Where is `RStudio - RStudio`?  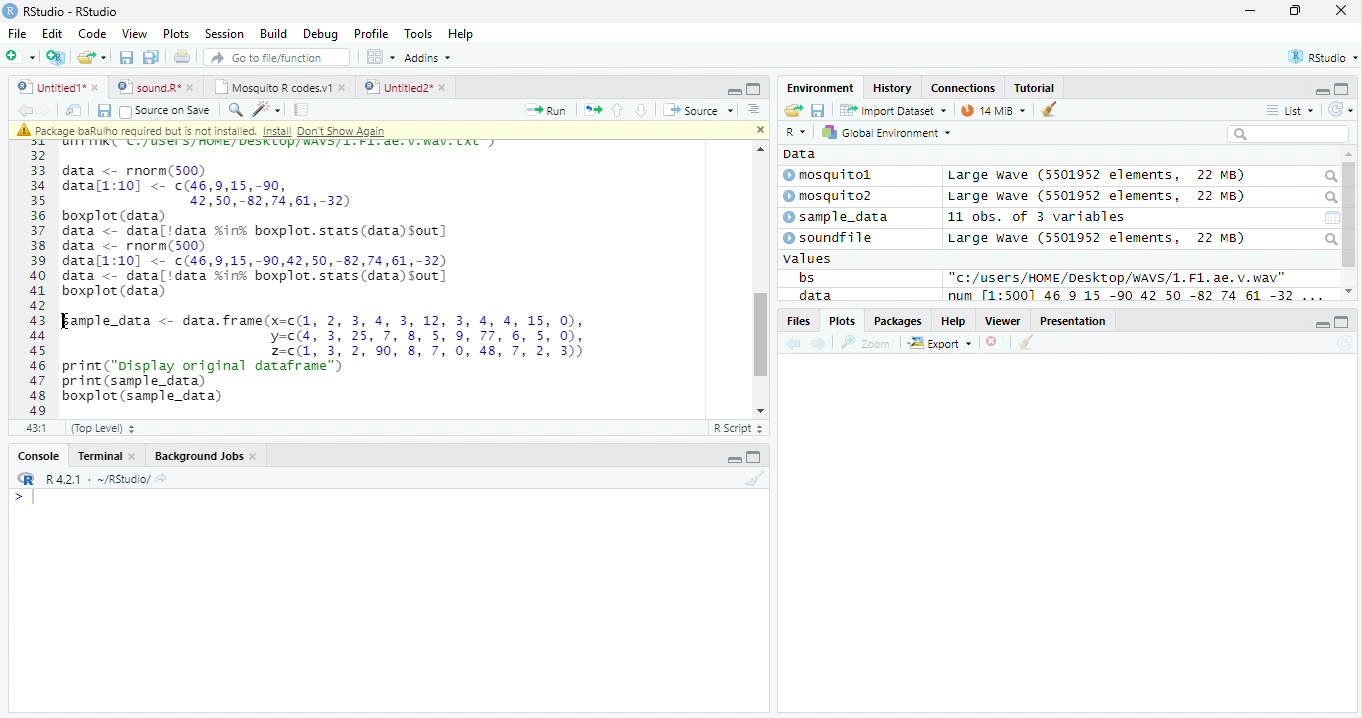
RStudio - RStudio is located at coordinates (71, 11).